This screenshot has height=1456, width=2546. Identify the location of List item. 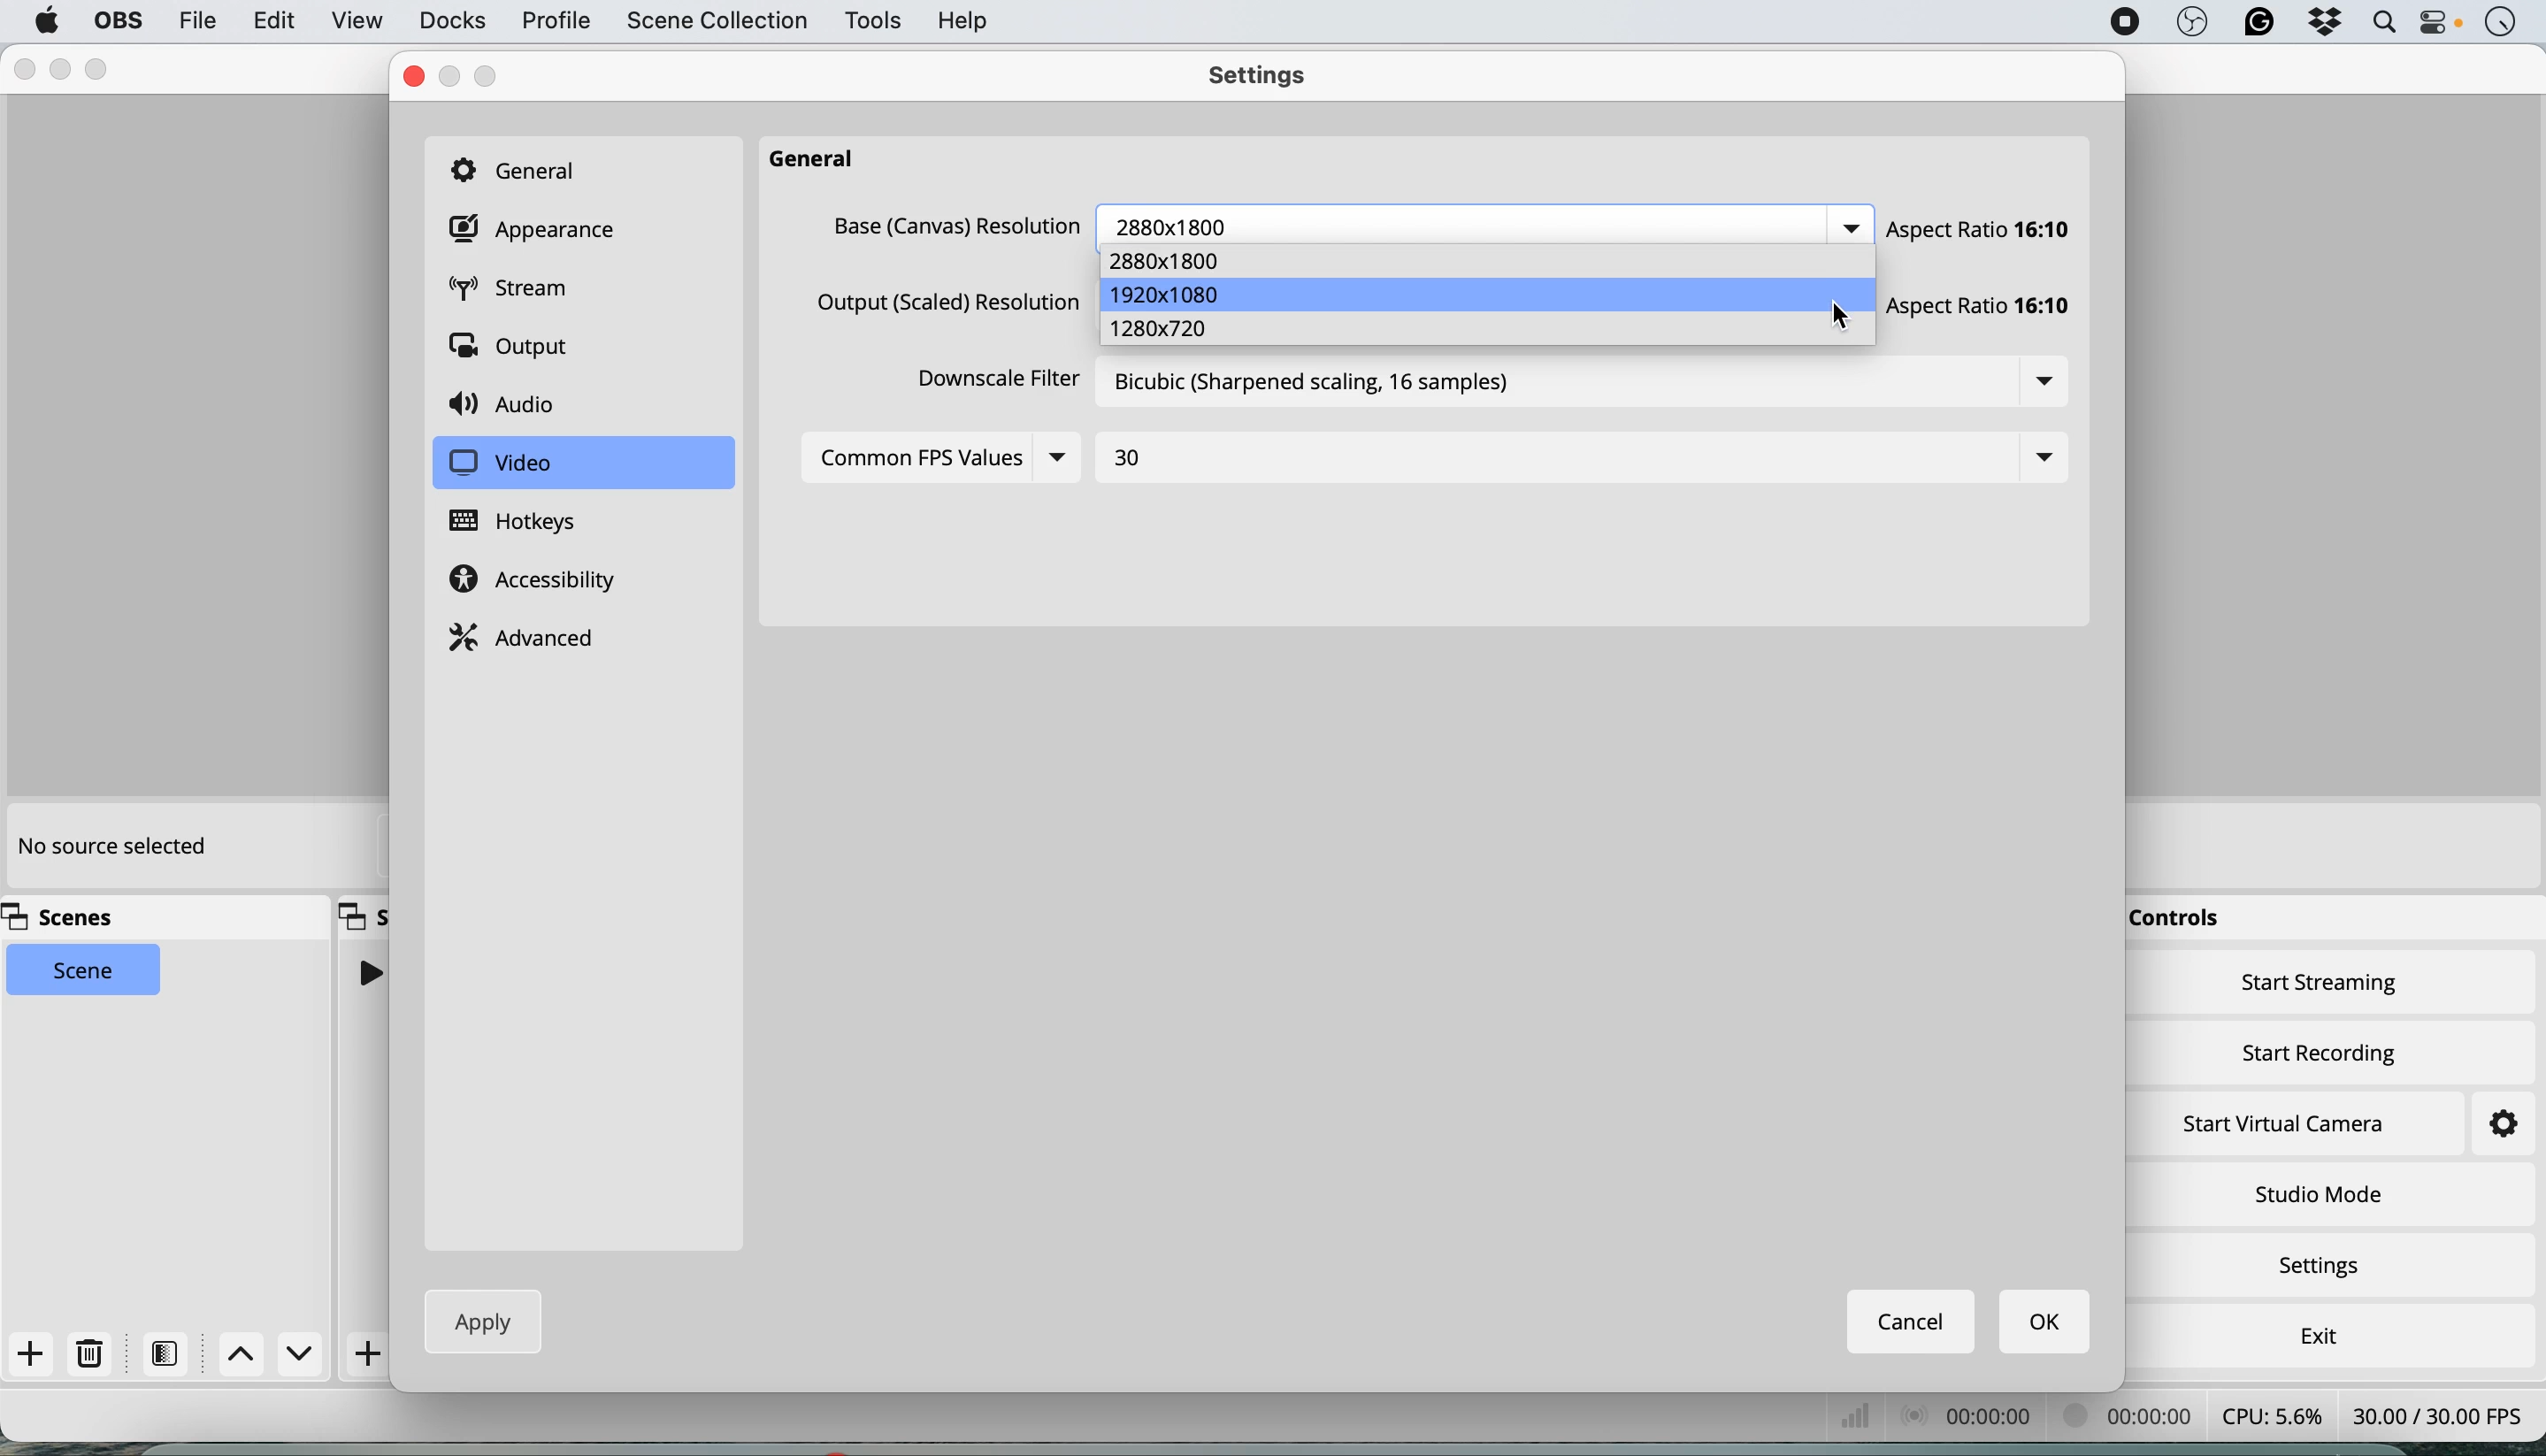
(1849, 229).